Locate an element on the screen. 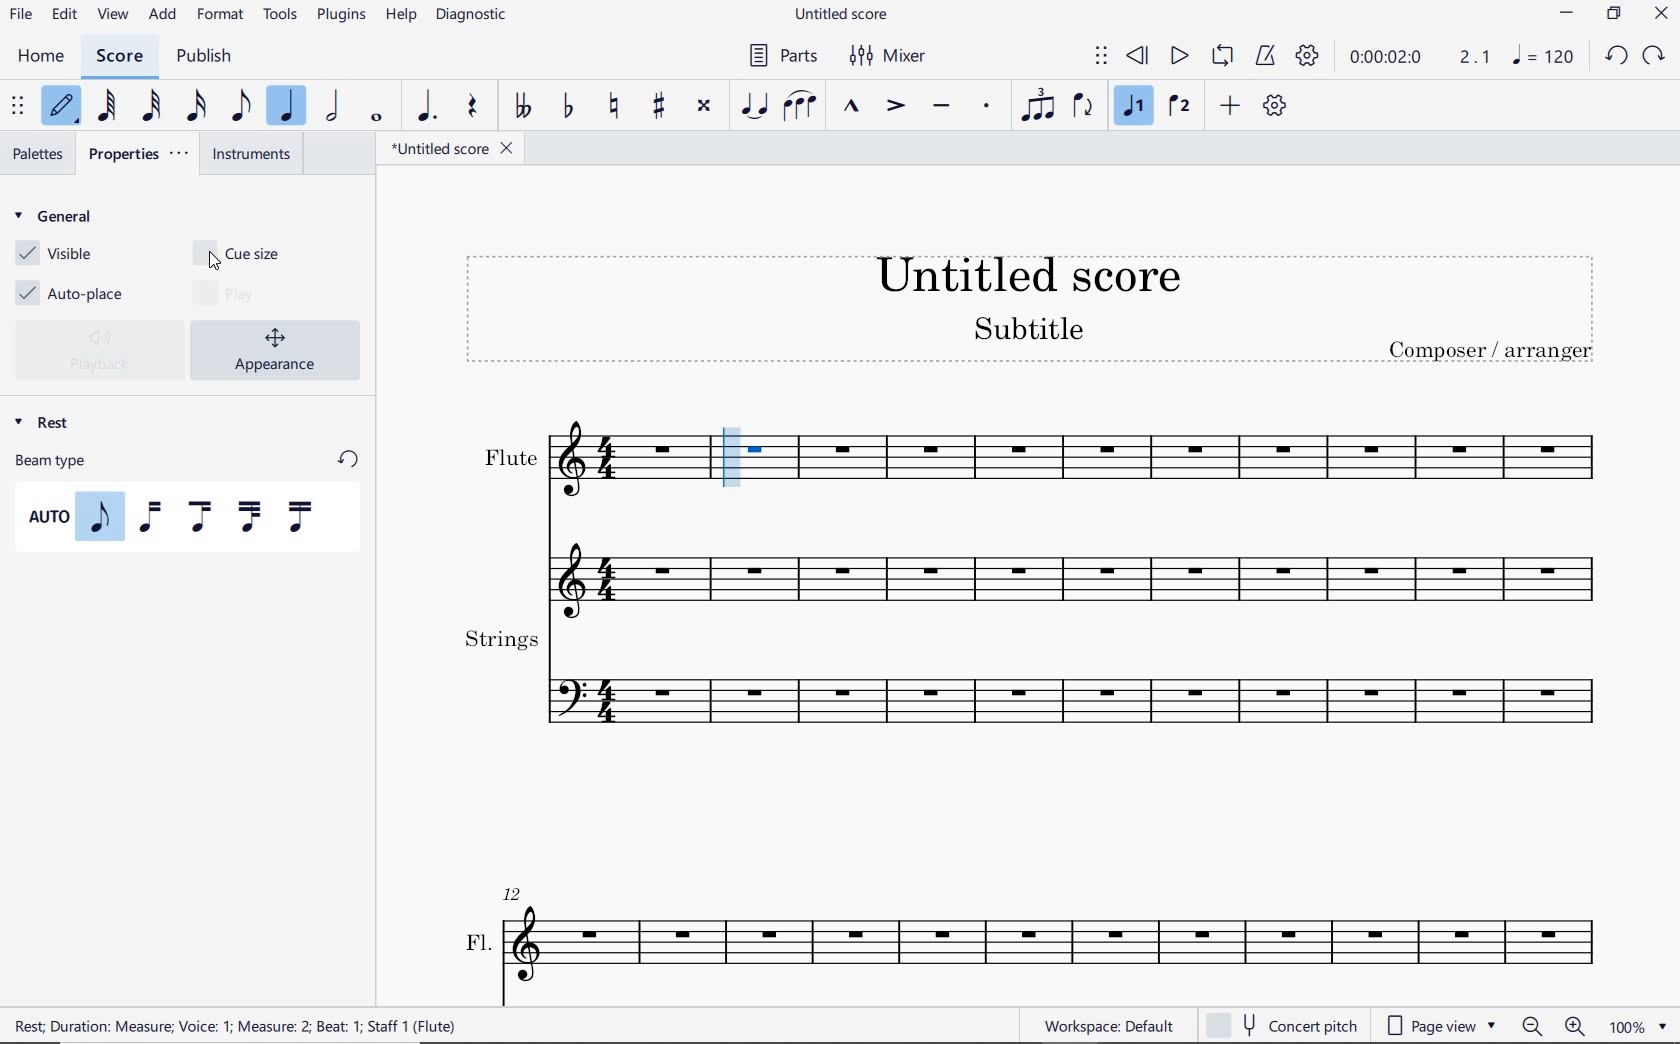 The image size is (1680, 1044). FILE NAME is located at coordinates (451, 148).